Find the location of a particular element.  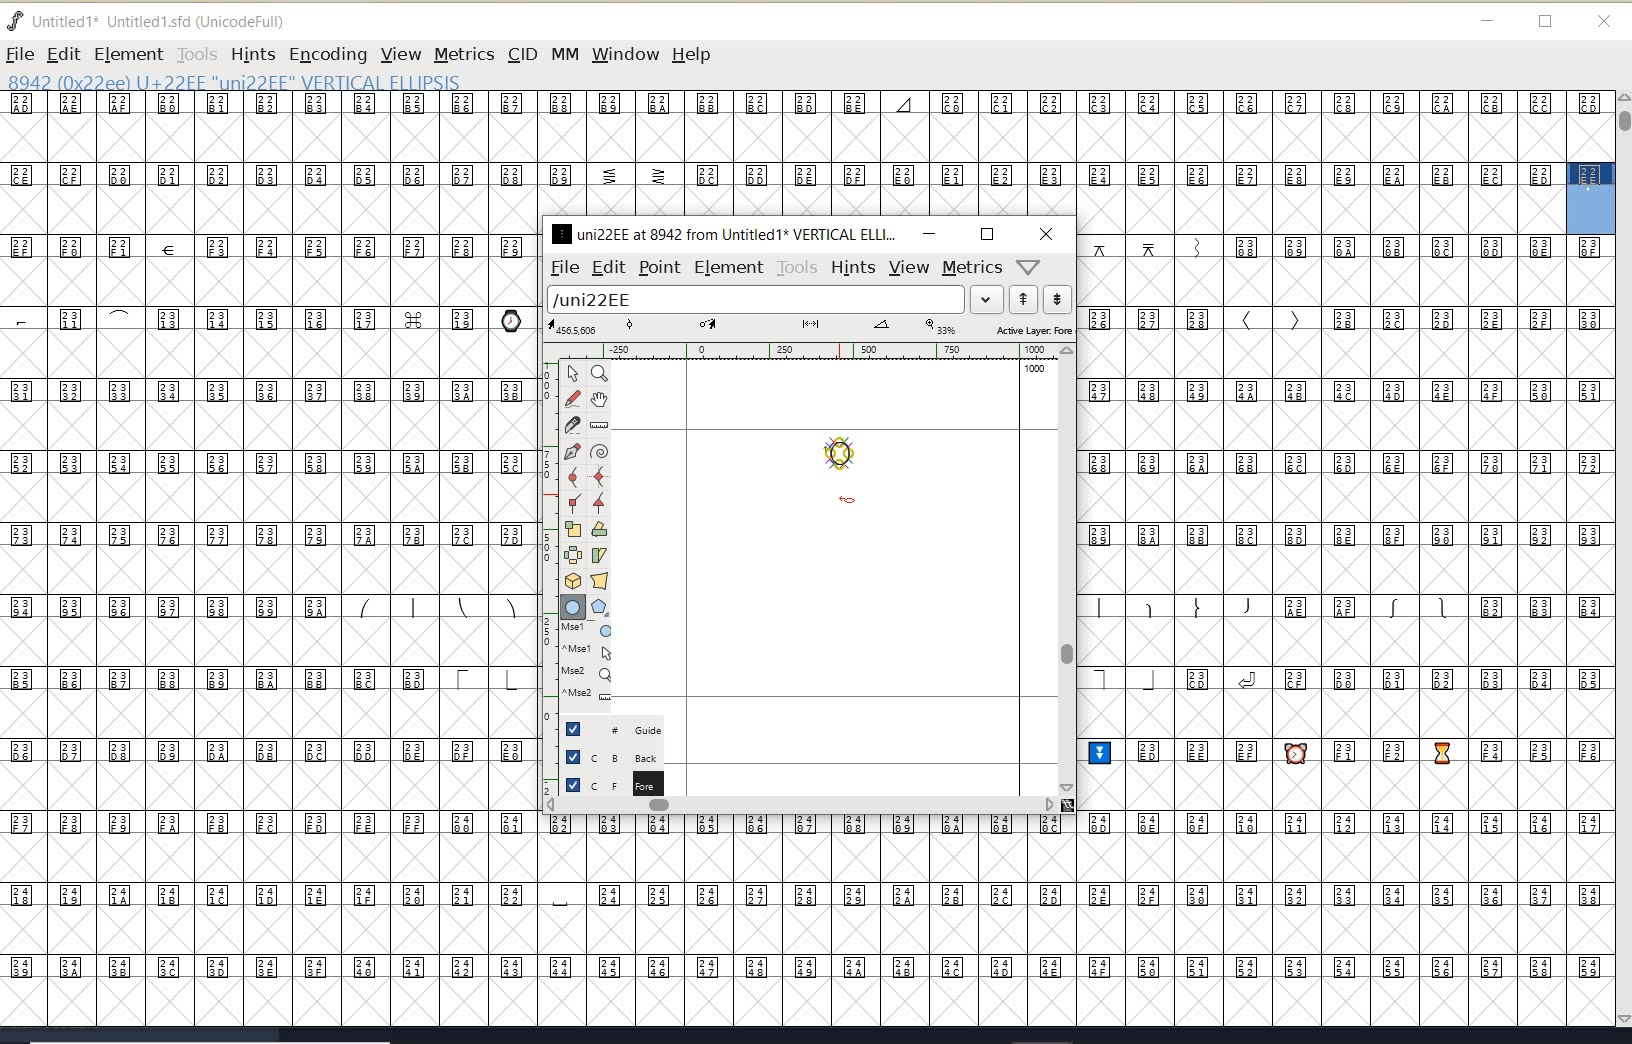

background is located at coordinates (615, 756).